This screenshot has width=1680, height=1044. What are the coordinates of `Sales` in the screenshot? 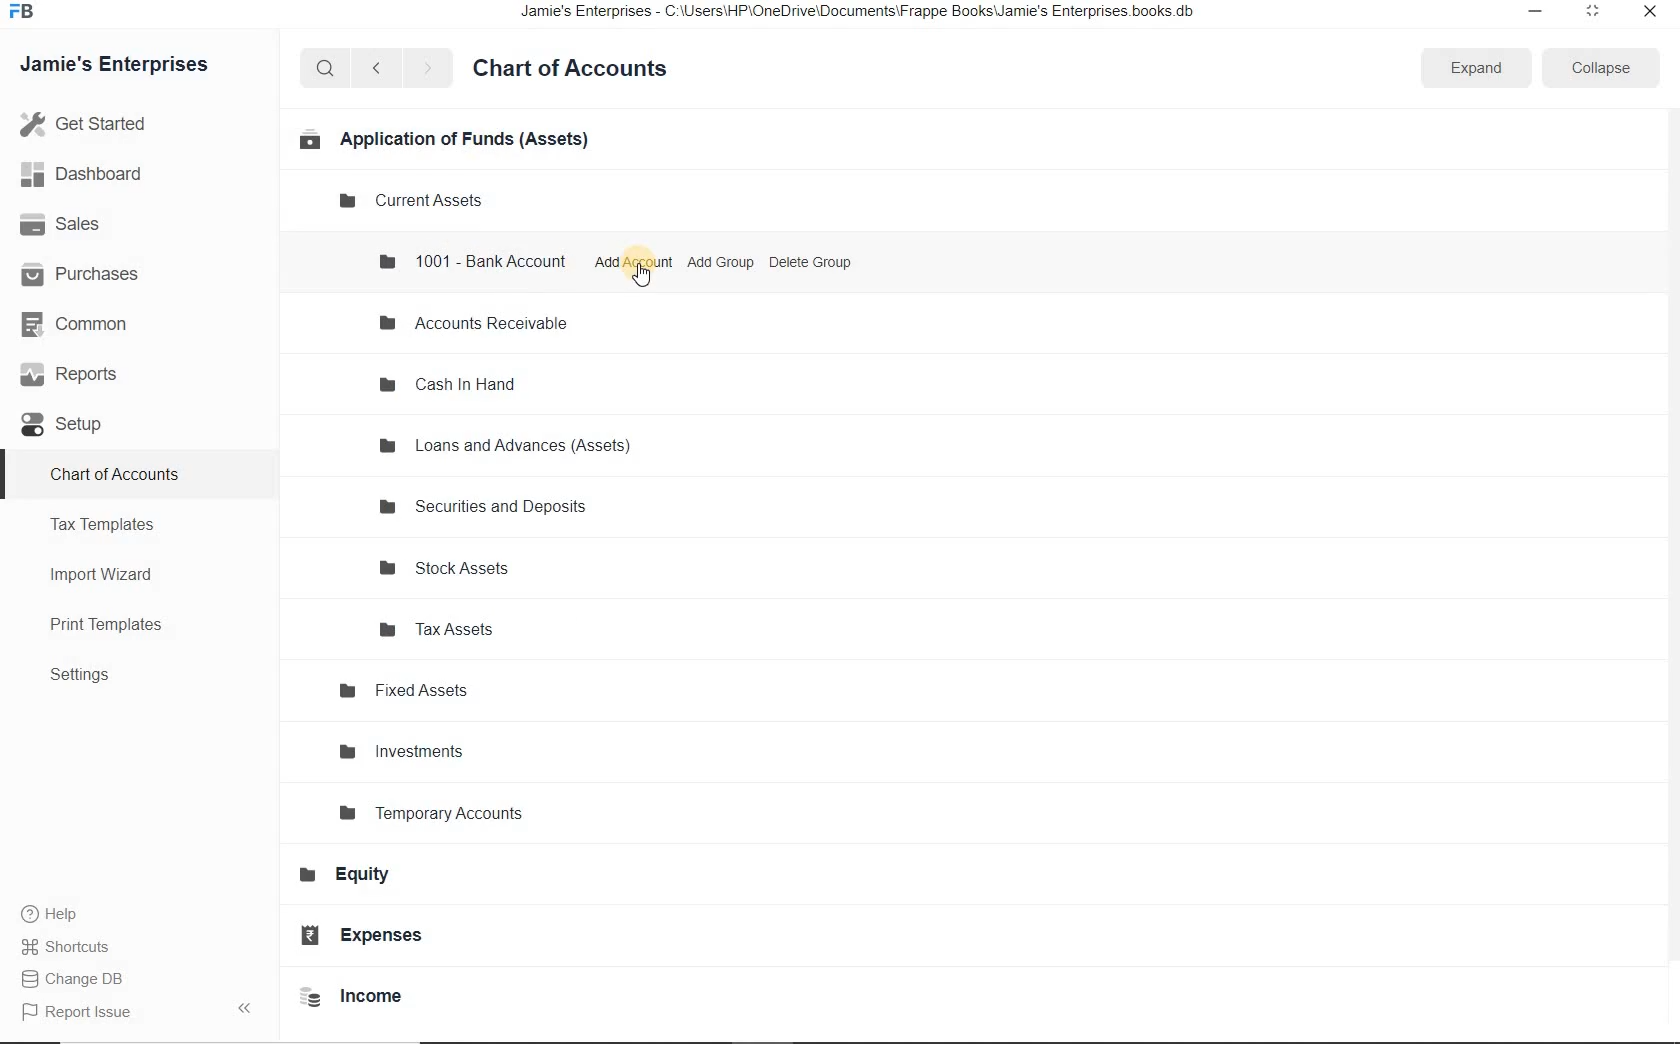 It's located at (87, 225).